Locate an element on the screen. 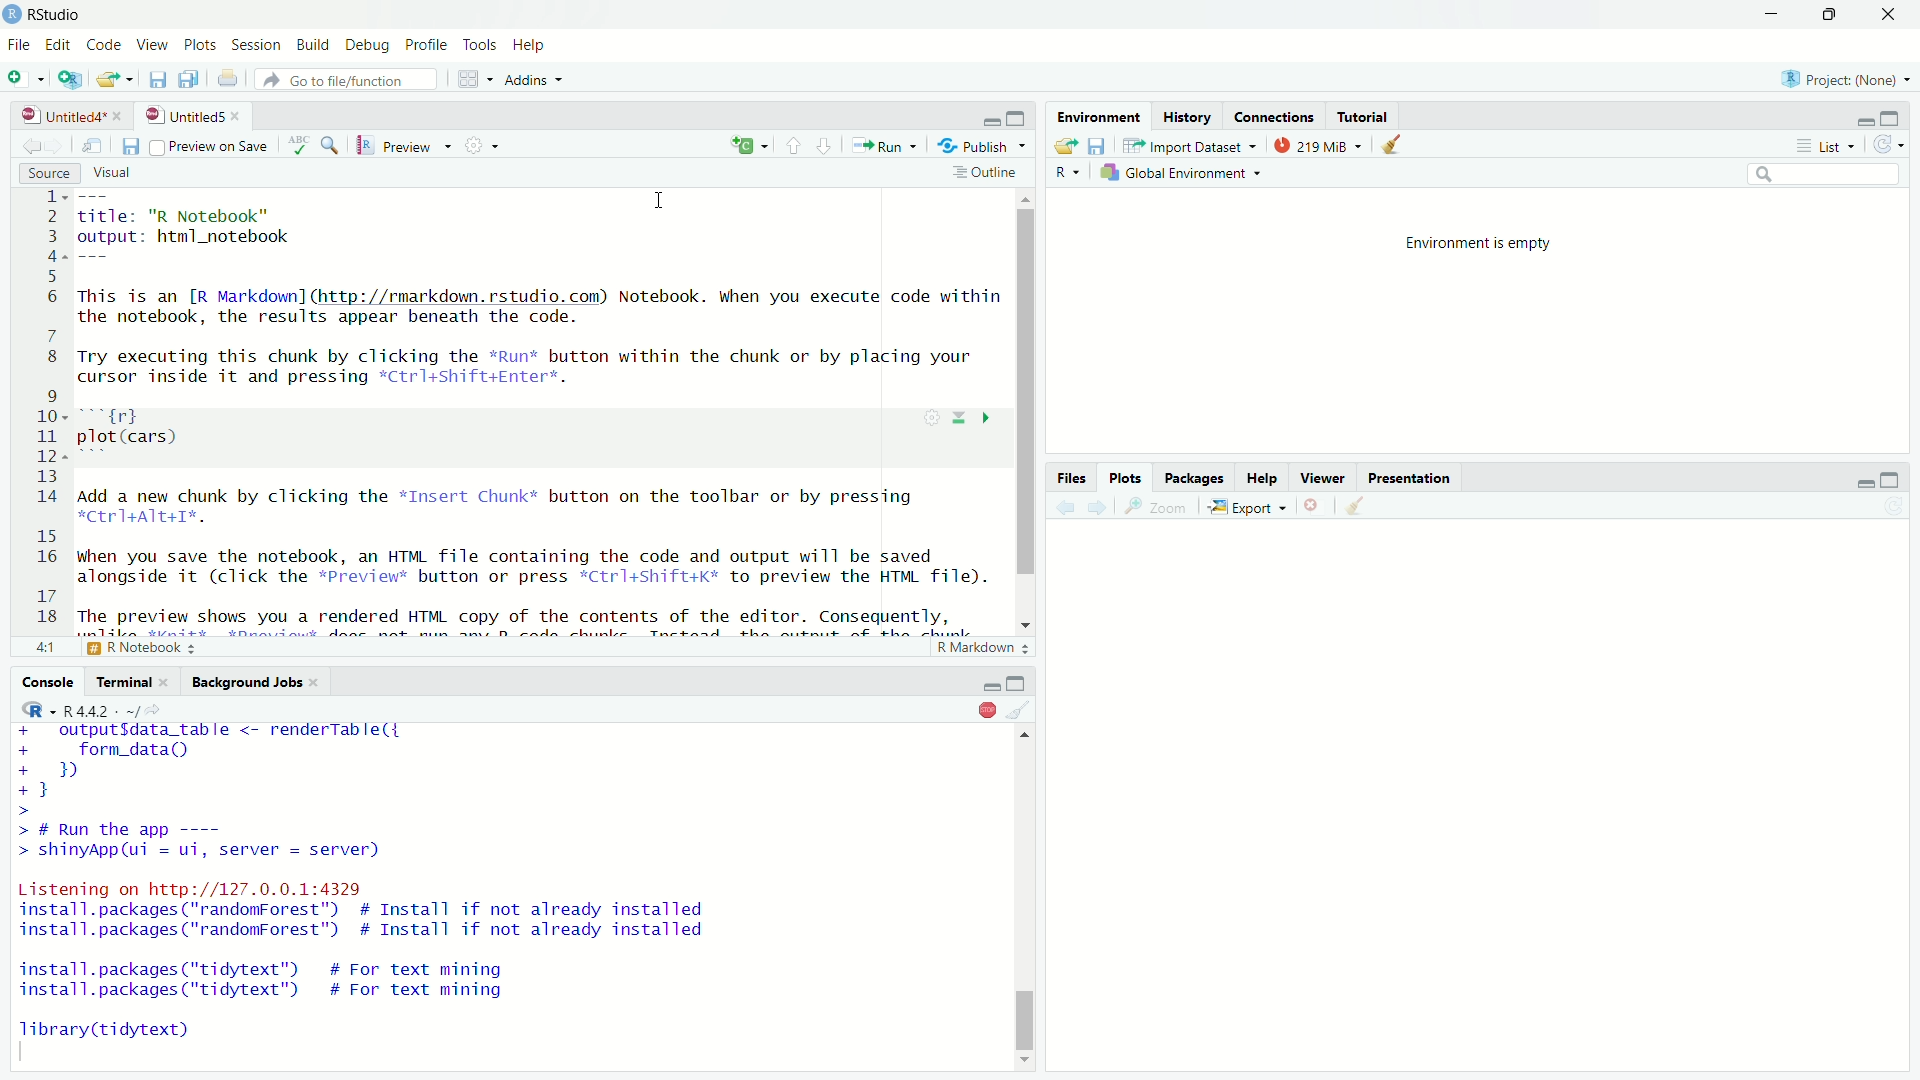  Untitled5 is located at coordinates (198, 116).